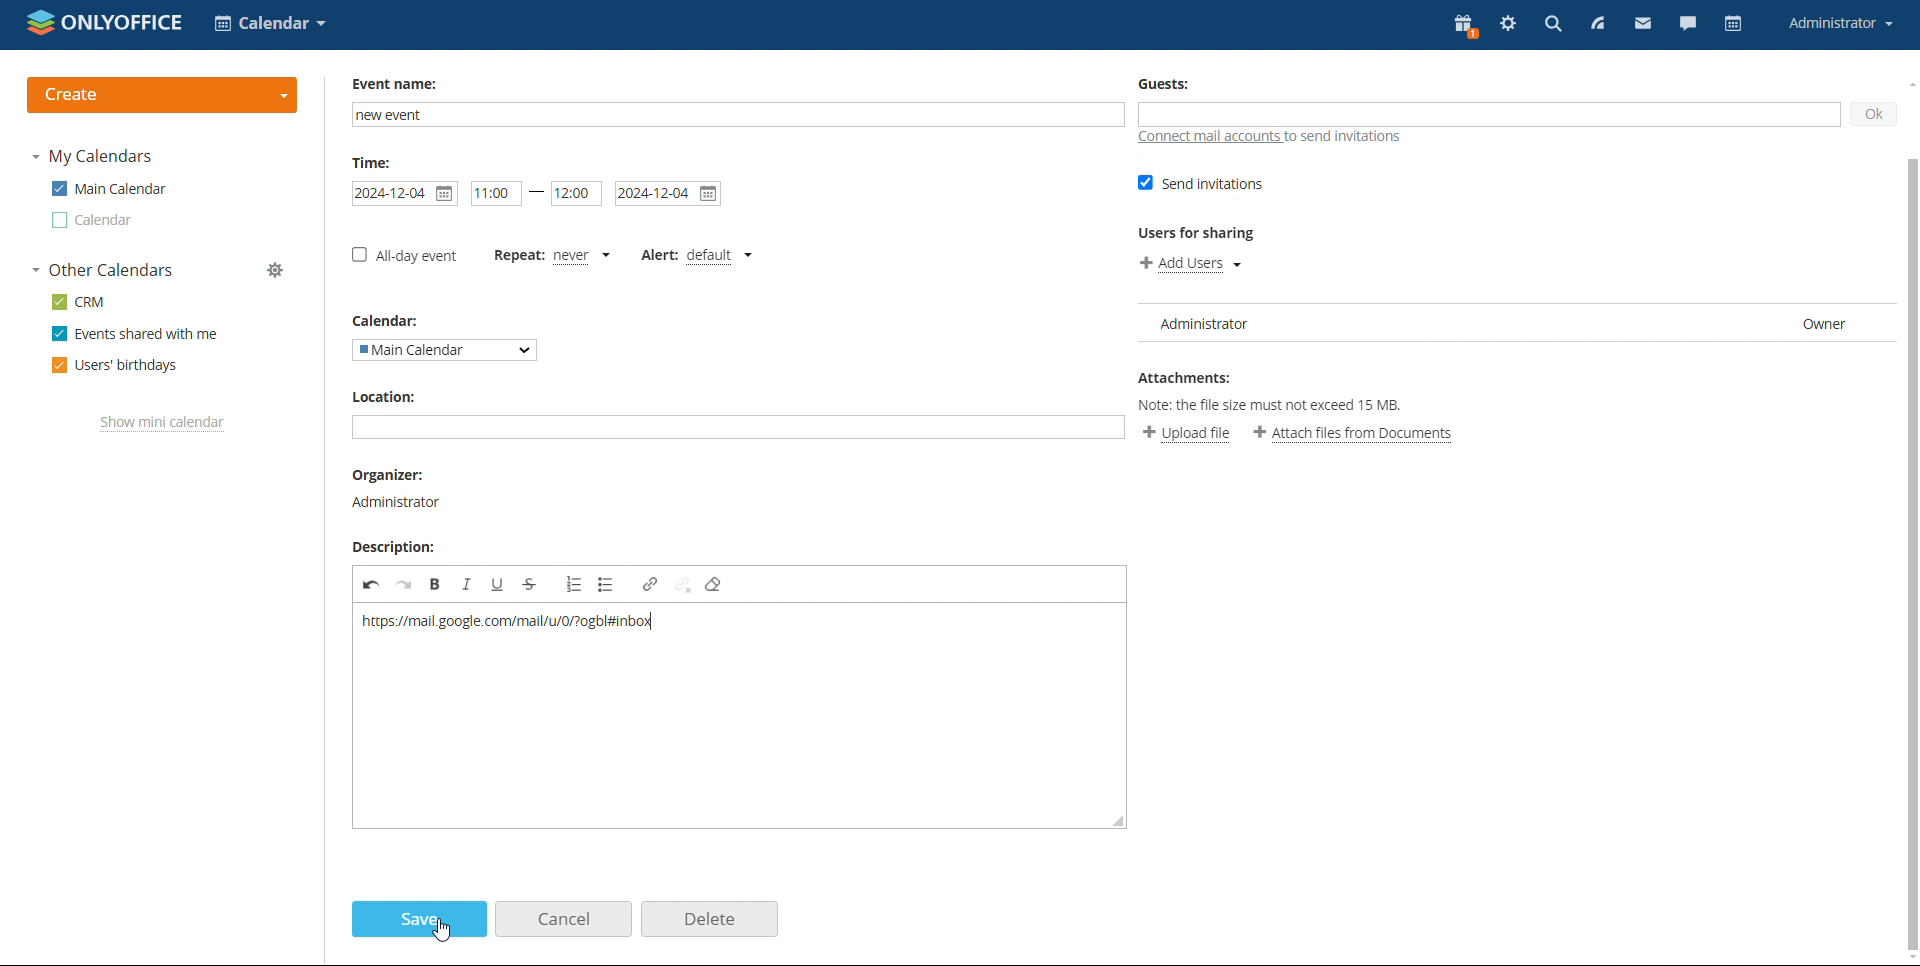 This screenshot has width=1920, height=966. I want to click on Calendar:, so click(396, 323).